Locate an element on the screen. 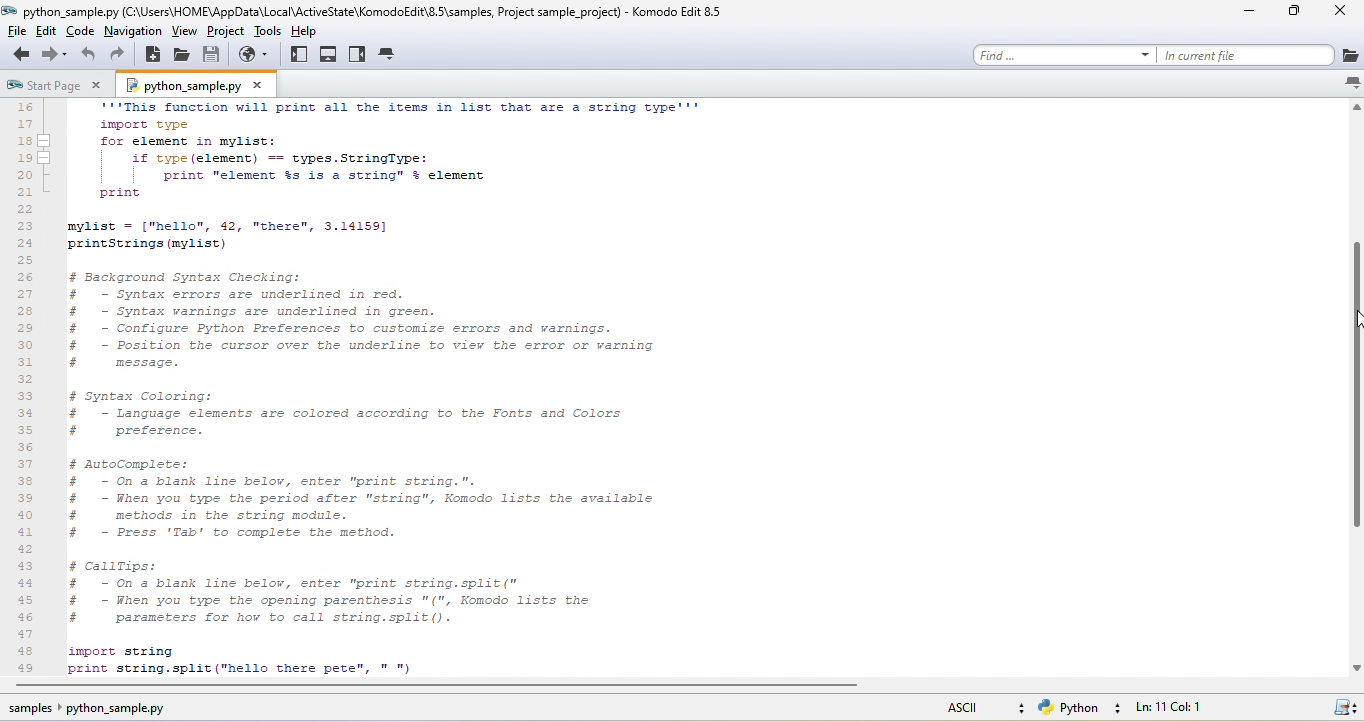  python sample is located at coordinates (199, 84).